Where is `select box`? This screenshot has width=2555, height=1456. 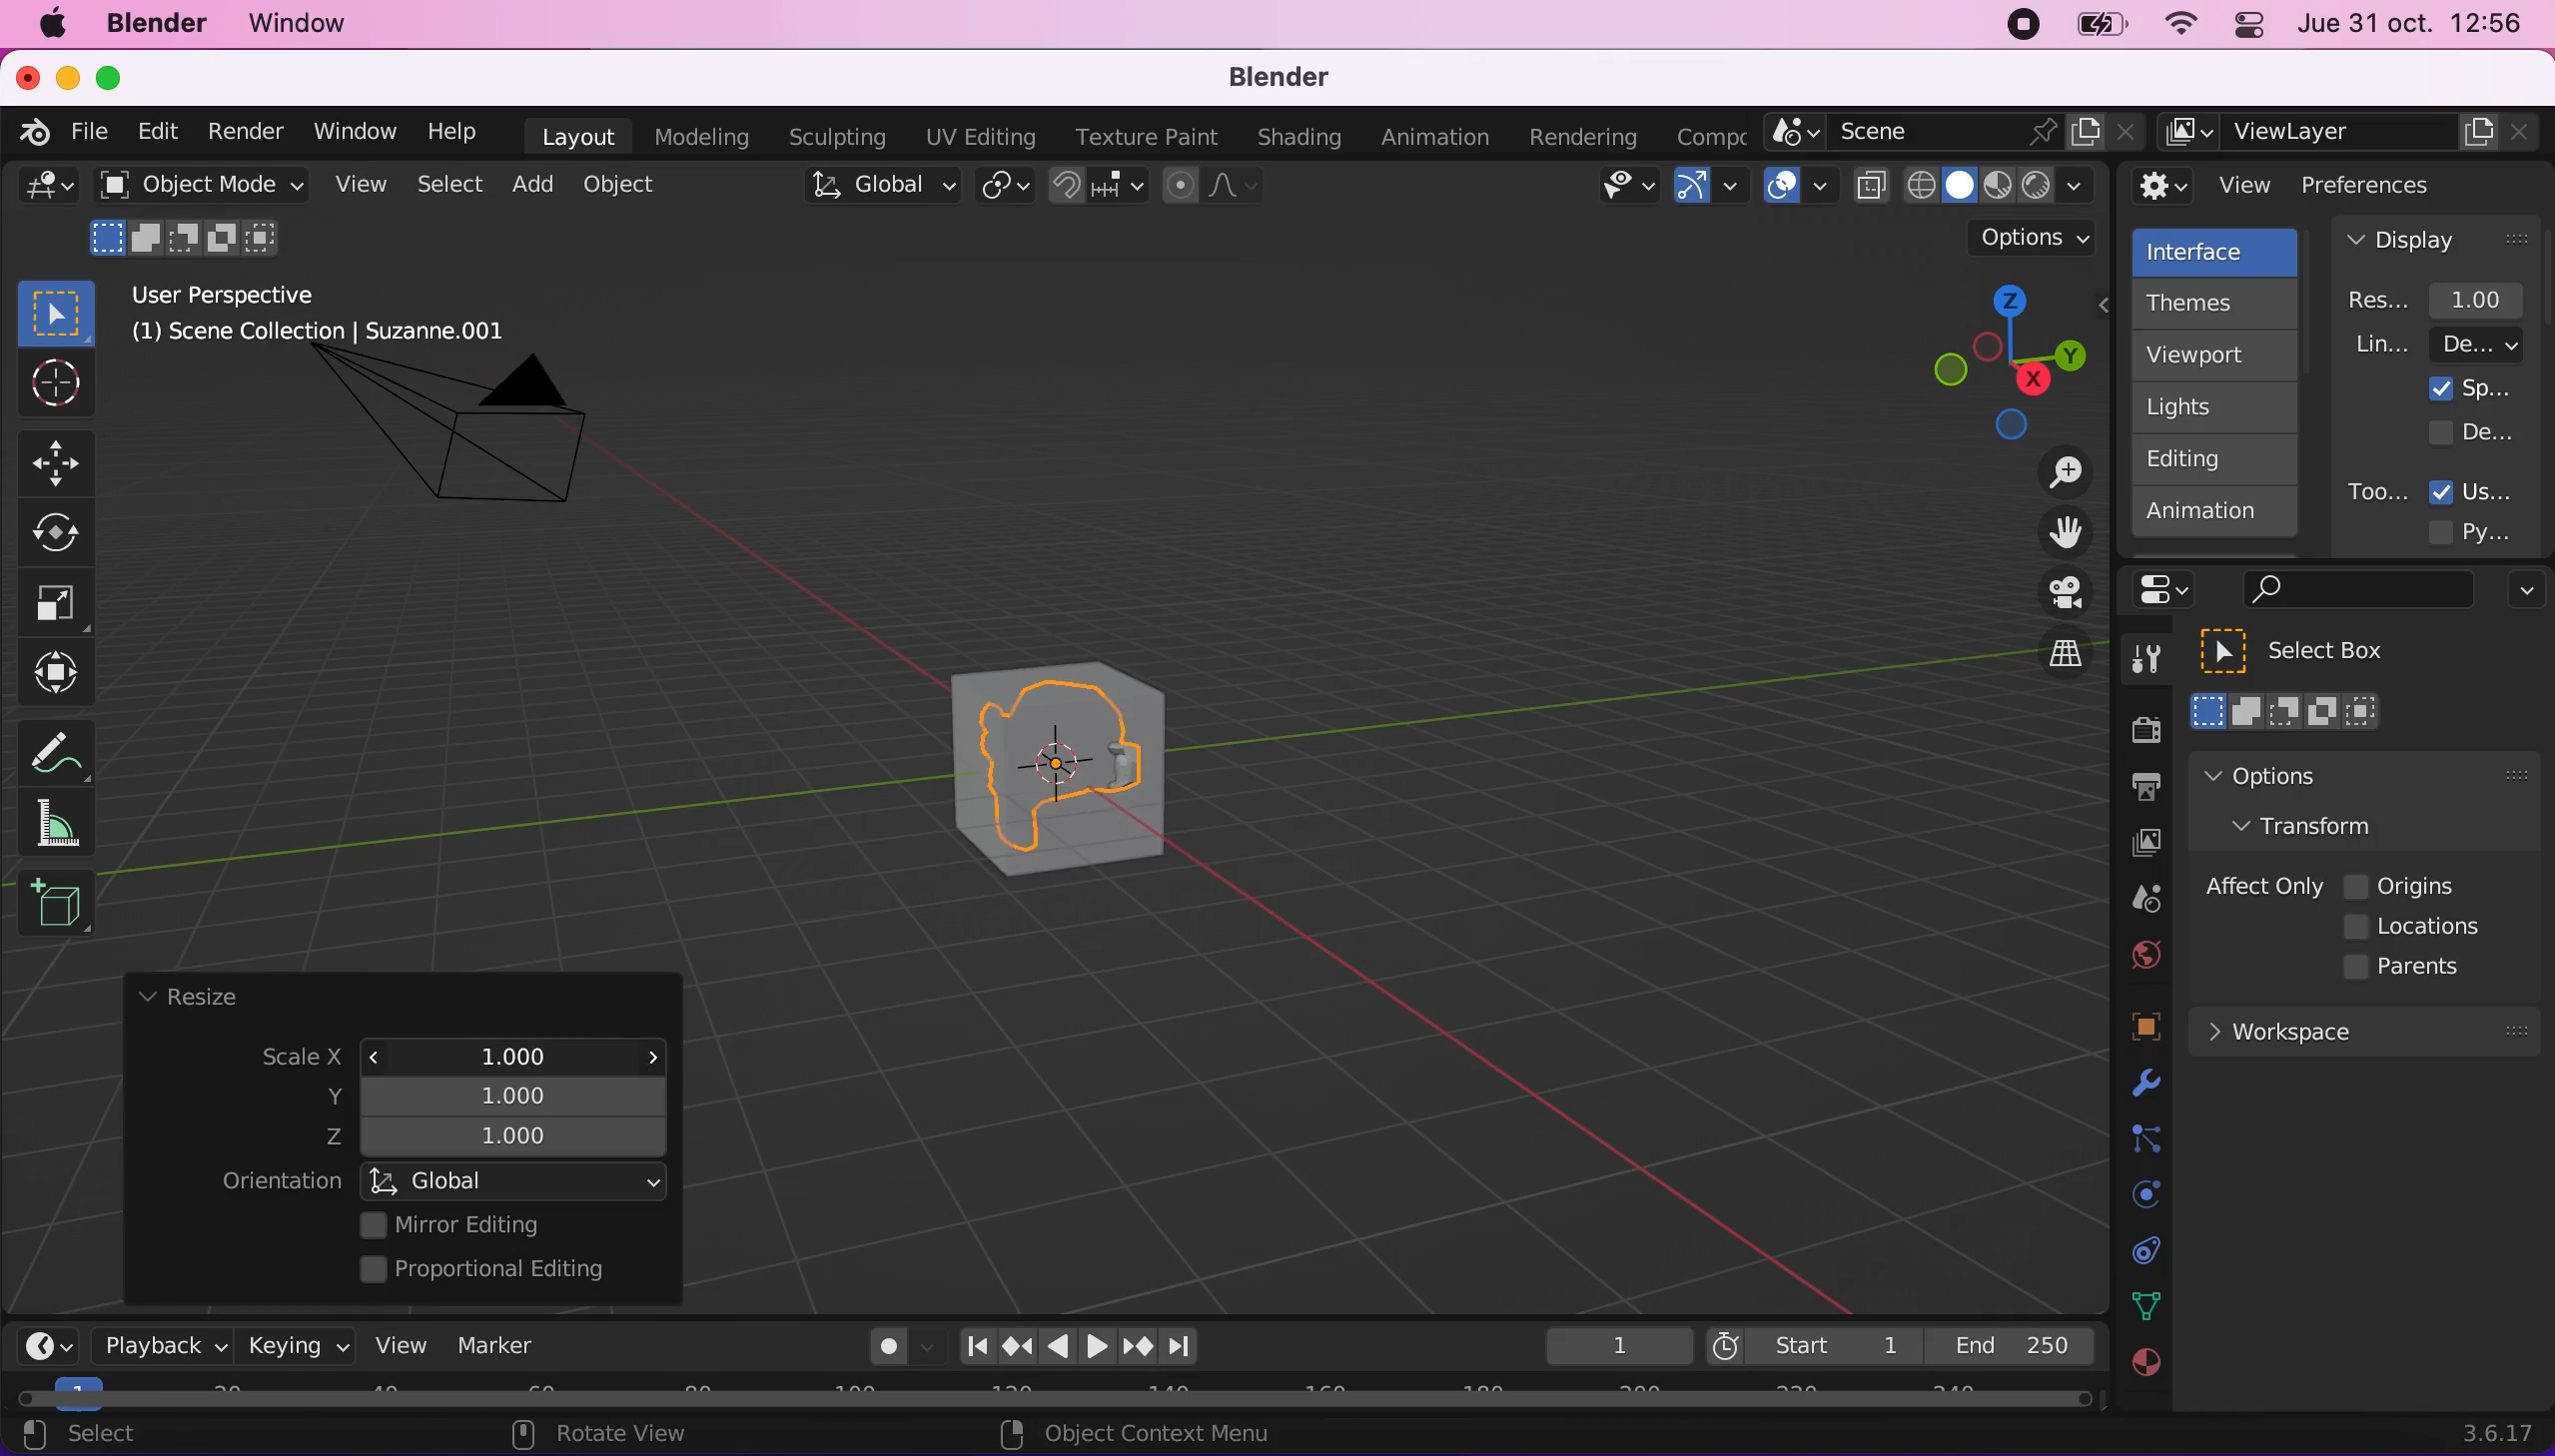
select box is located at coordinates (2318, 651).